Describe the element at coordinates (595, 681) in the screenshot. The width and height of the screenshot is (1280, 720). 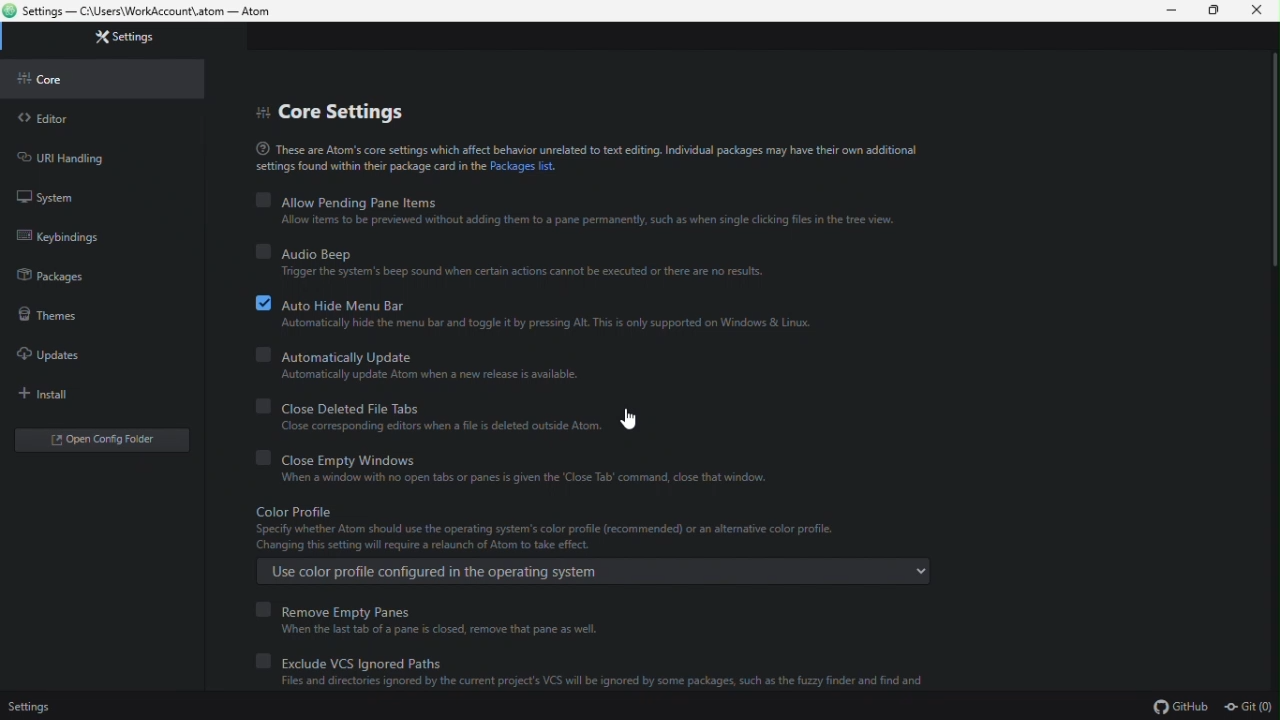
I see `Files and directories ignosad by the uvent project's VCS will be ignored by some packages, such as the fuzzy finder and find and` at that location.